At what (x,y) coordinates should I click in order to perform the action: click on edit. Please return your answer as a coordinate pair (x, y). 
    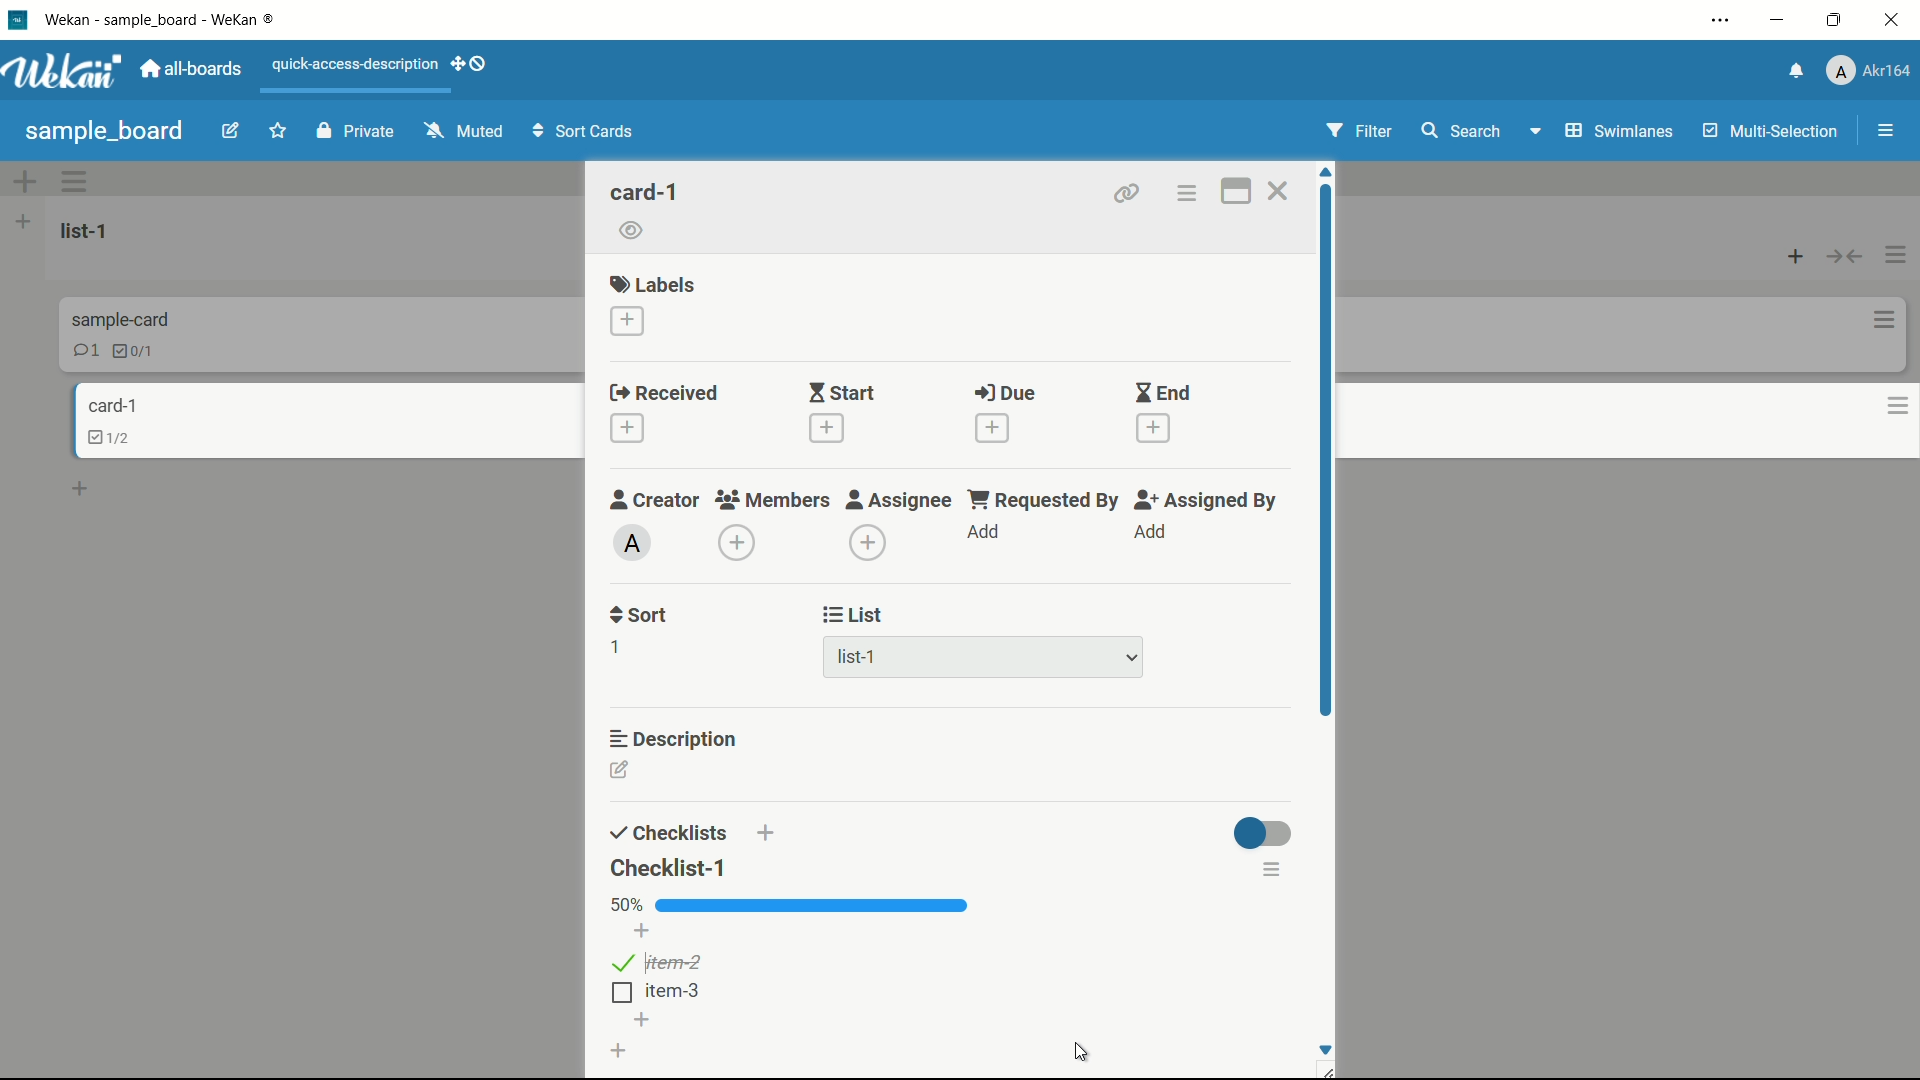
    Looking at the image, I should click on (231, 130).